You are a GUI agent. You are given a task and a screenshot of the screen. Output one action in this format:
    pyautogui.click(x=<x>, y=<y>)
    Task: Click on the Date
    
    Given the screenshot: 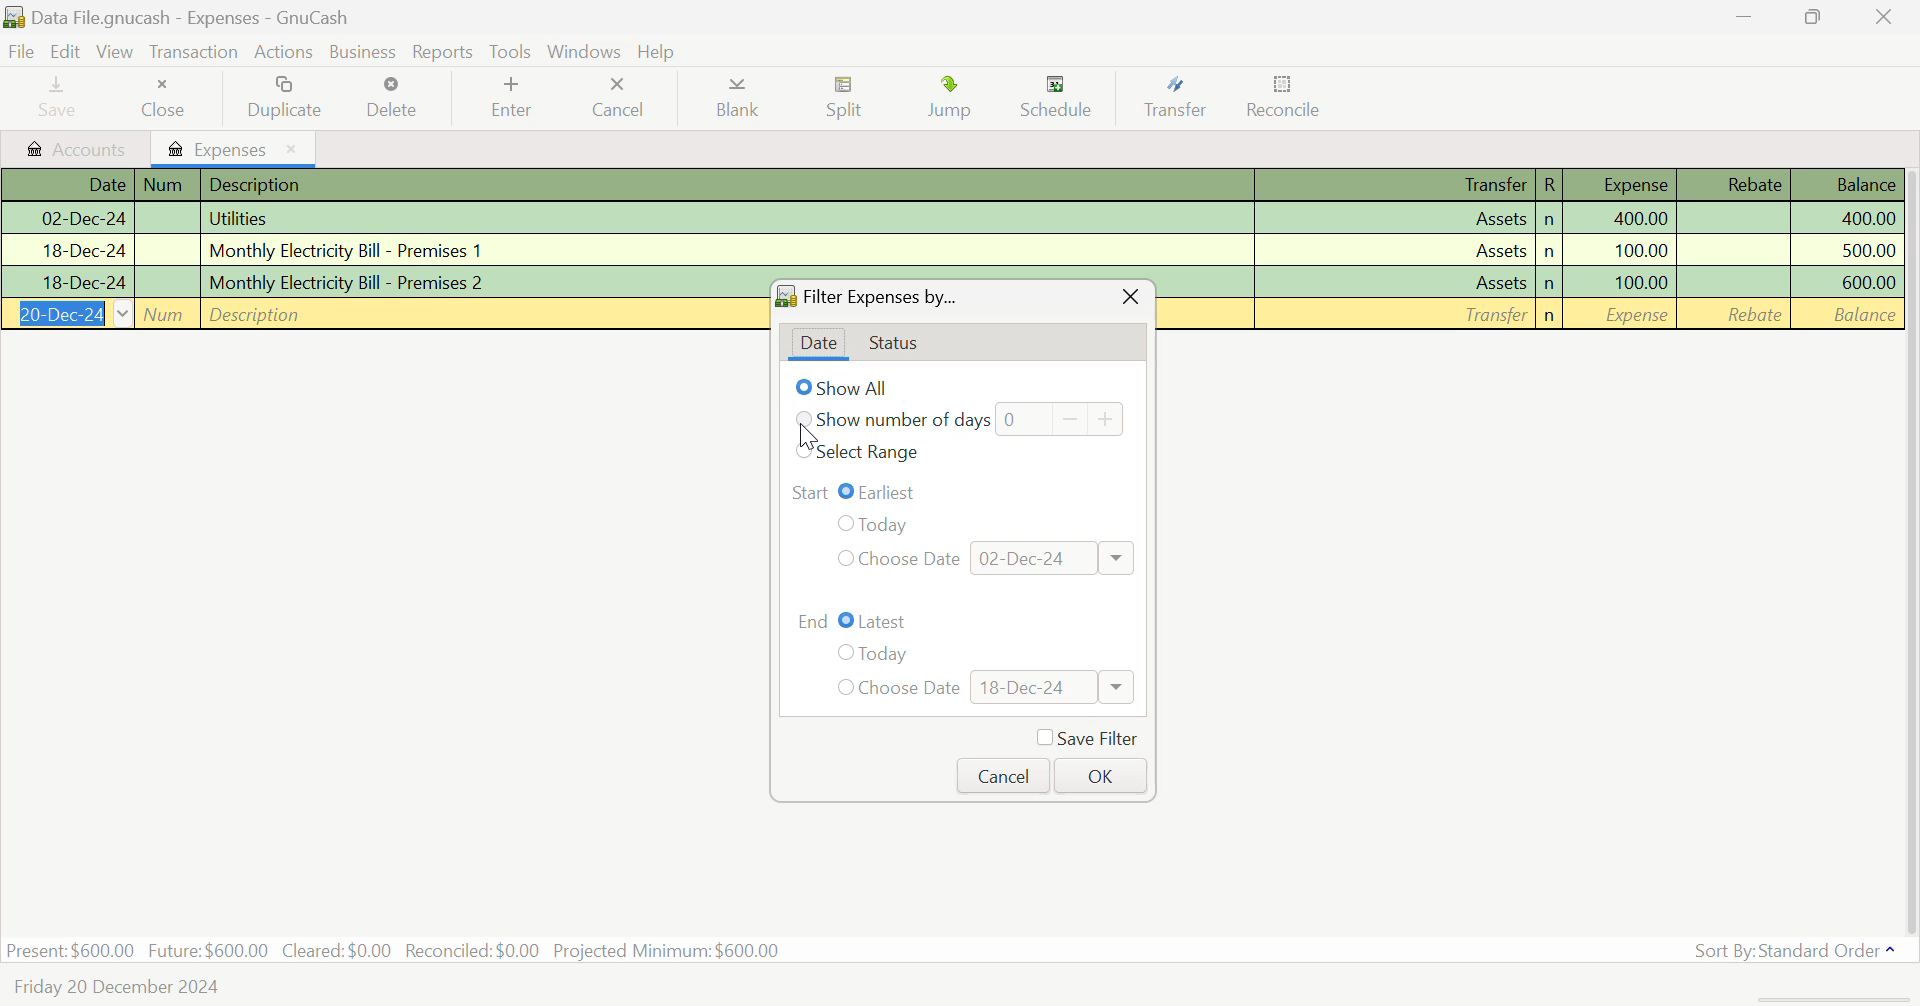 What is the action you would take?
    pyautogui.click(x=65, y=282)
    